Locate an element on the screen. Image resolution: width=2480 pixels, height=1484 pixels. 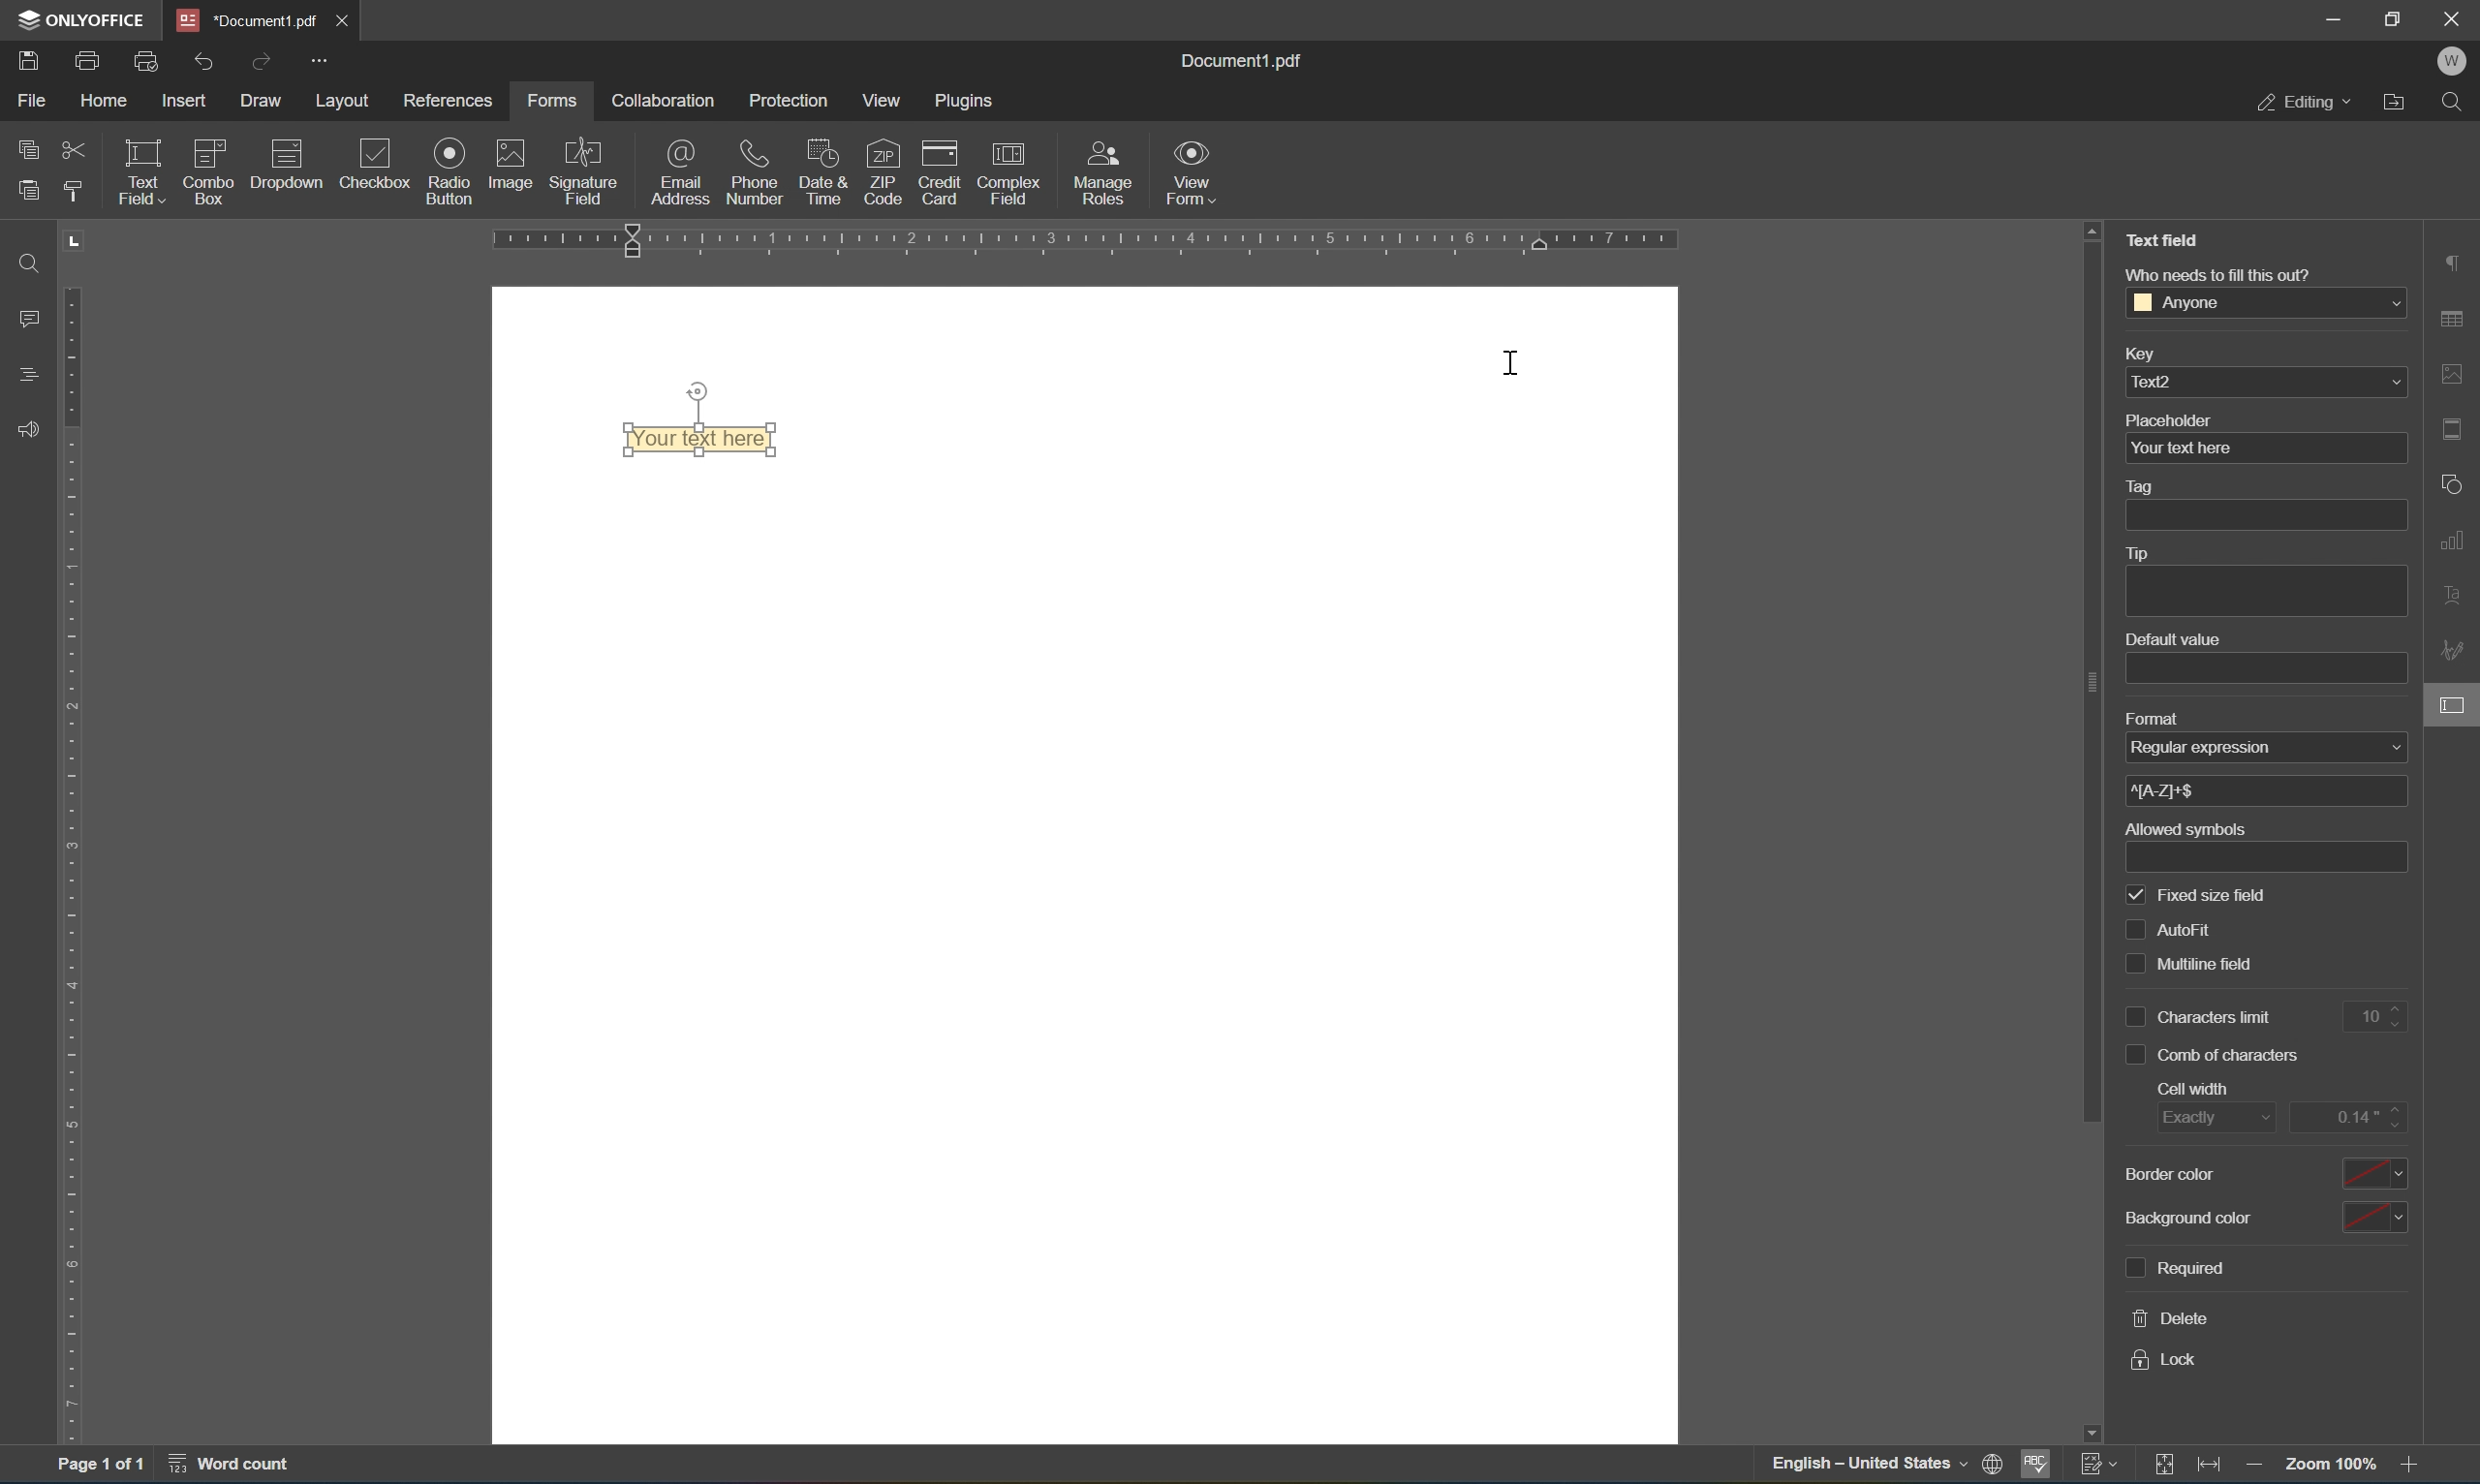
cursor is located at coordinates (1518, 363).